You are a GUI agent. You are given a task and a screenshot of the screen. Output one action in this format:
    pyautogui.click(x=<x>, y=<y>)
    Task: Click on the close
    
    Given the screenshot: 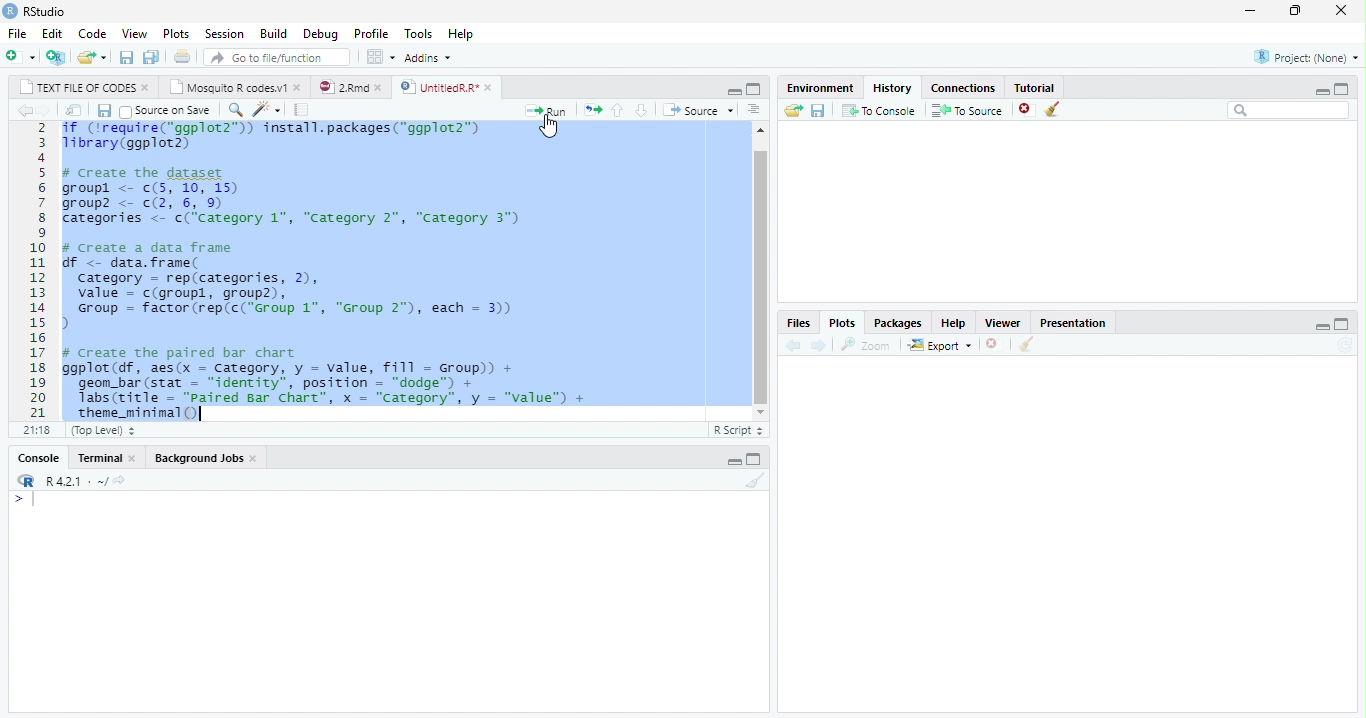 What is the action you would take?
    pyautogui.click(x=380, y=88)
    